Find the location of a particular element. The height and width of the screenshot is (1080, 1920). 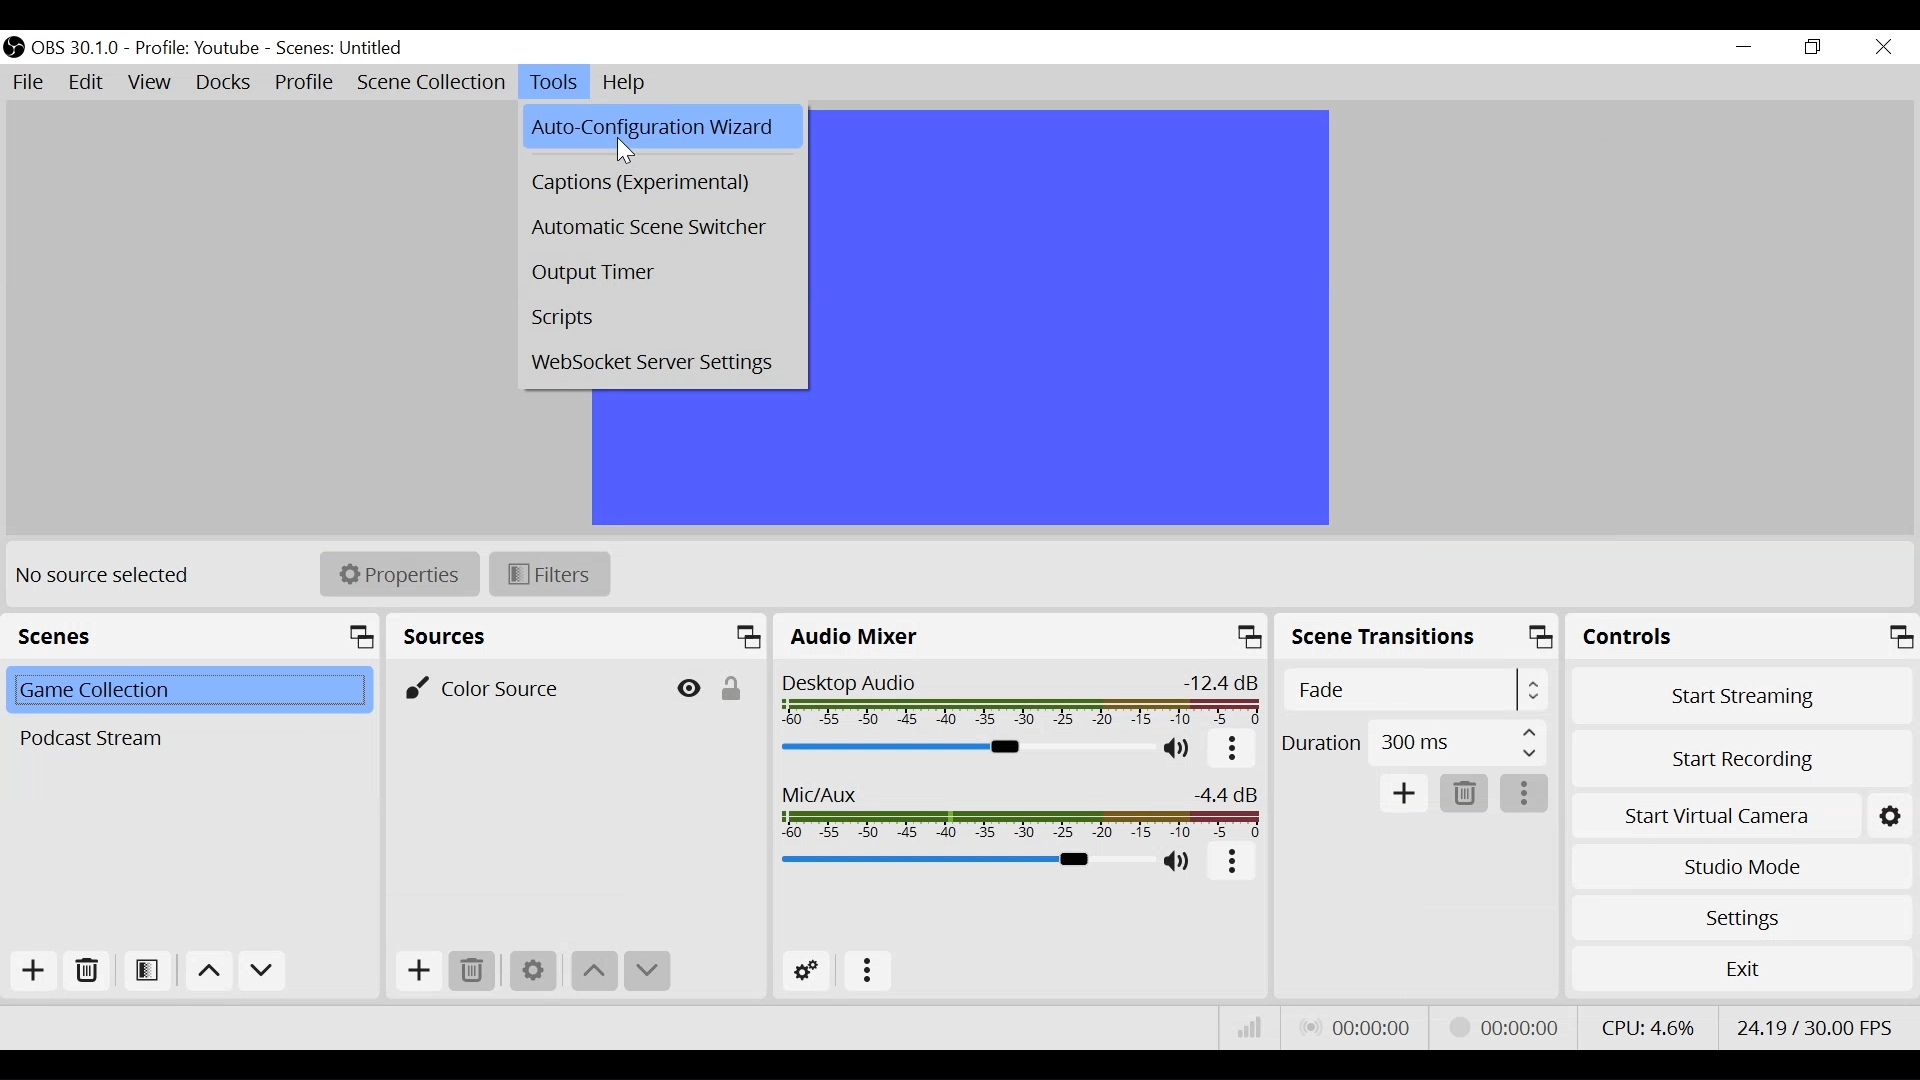

Tools is located at coordinates (554, 83).